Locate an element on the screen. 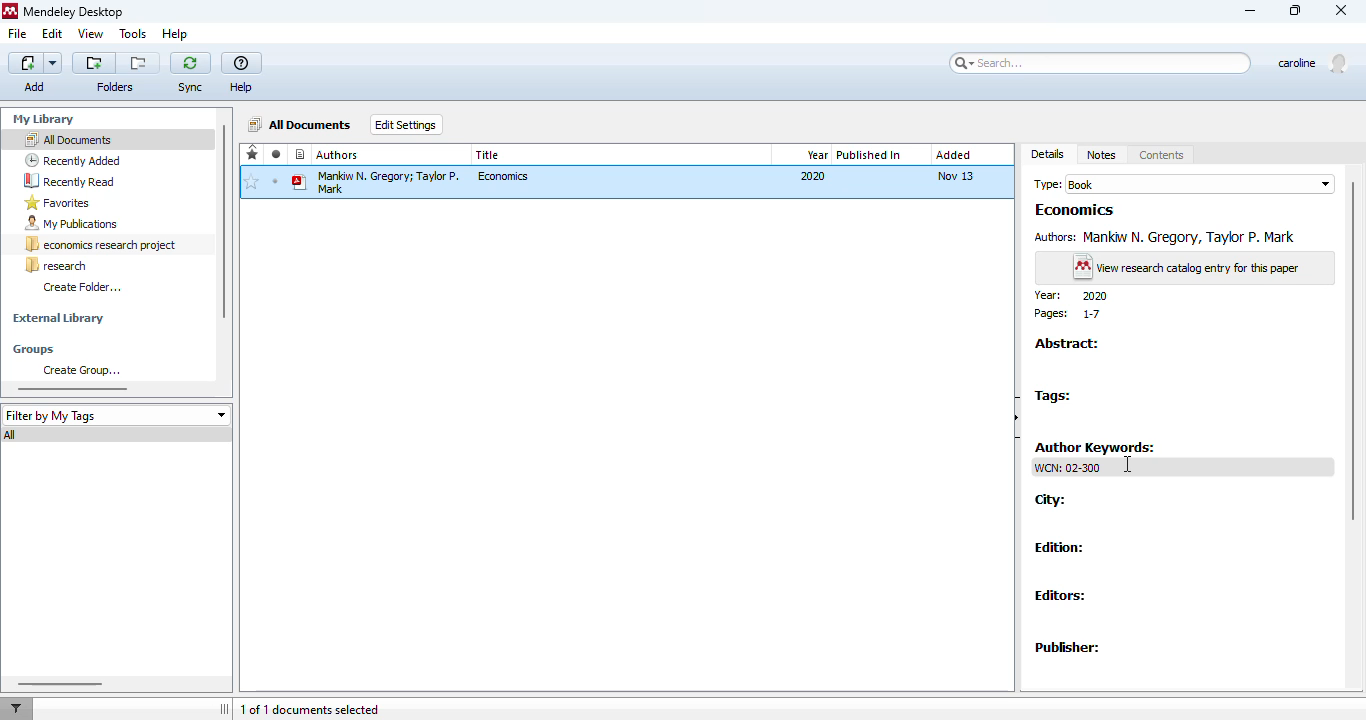  create folder is located at coordinates (85, 287).